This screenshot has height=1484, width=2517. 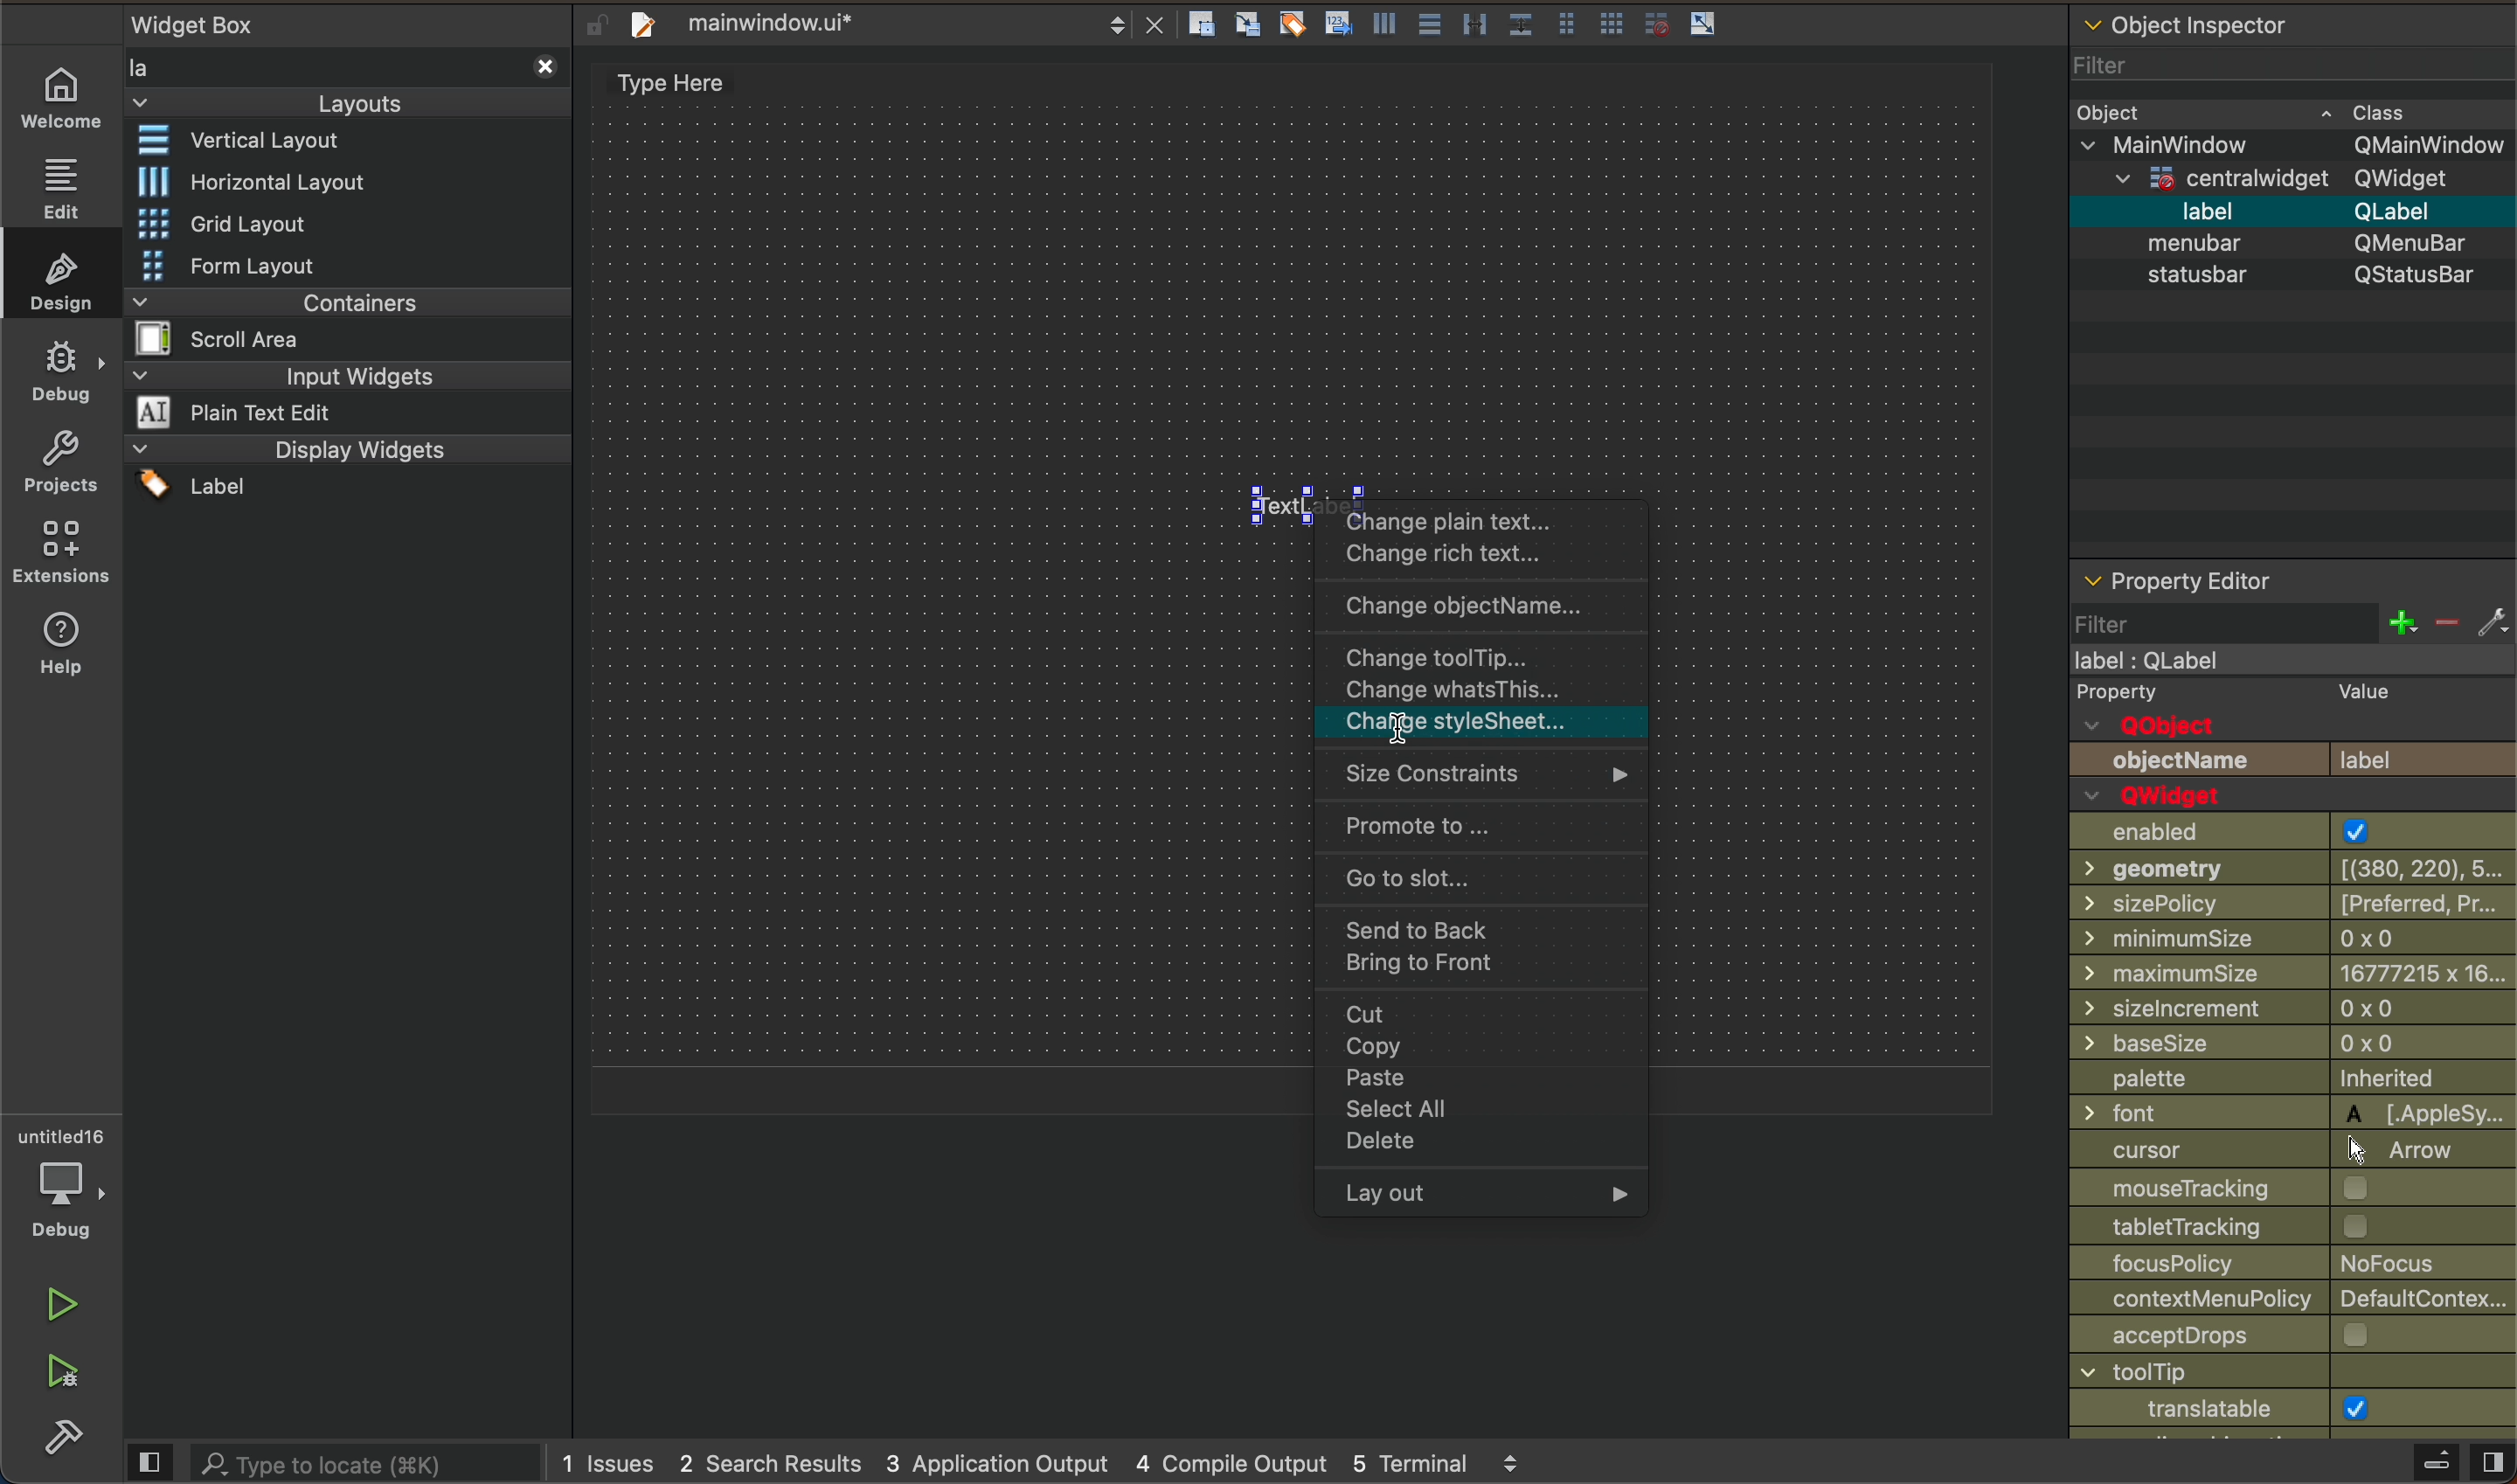 What do you see at coordinates (779, 1463) in the screenshot?
I see `2 search result` at bounding box center [779, 1463].